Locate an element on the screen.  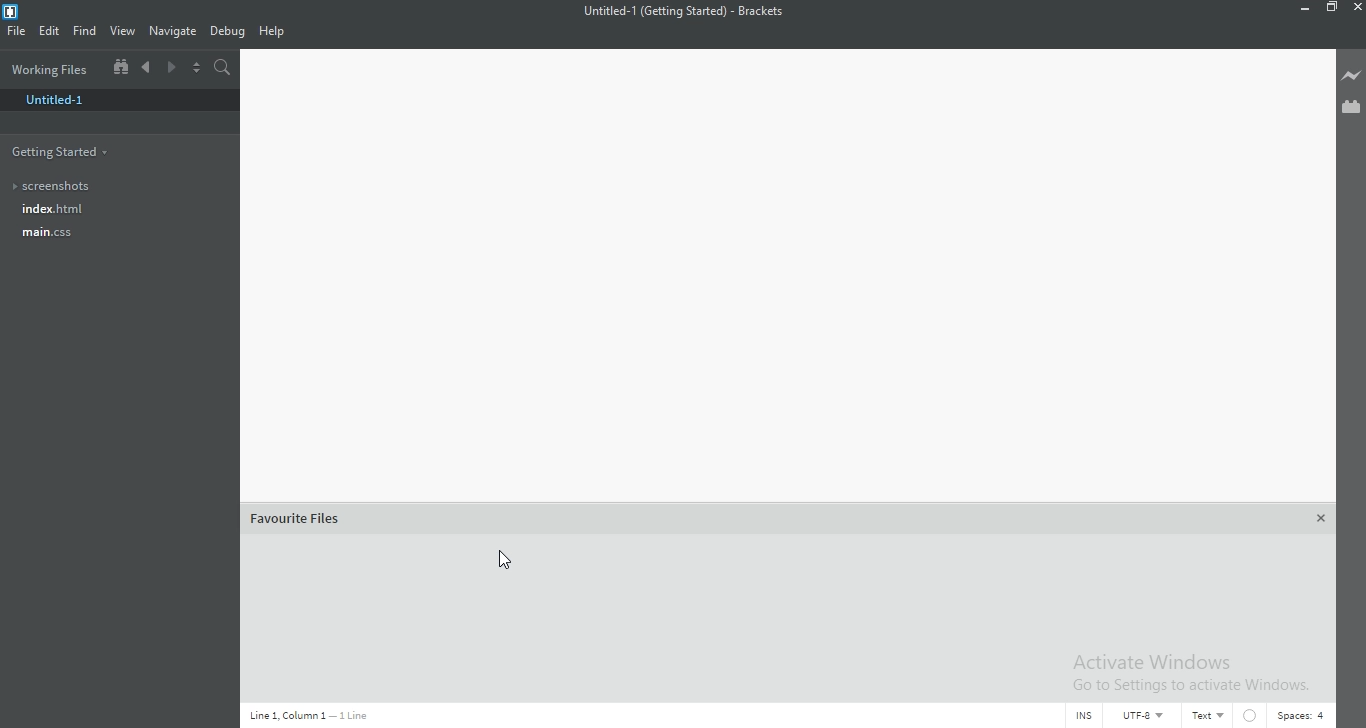
favorite files(1) is located at coordinates (307, 520).